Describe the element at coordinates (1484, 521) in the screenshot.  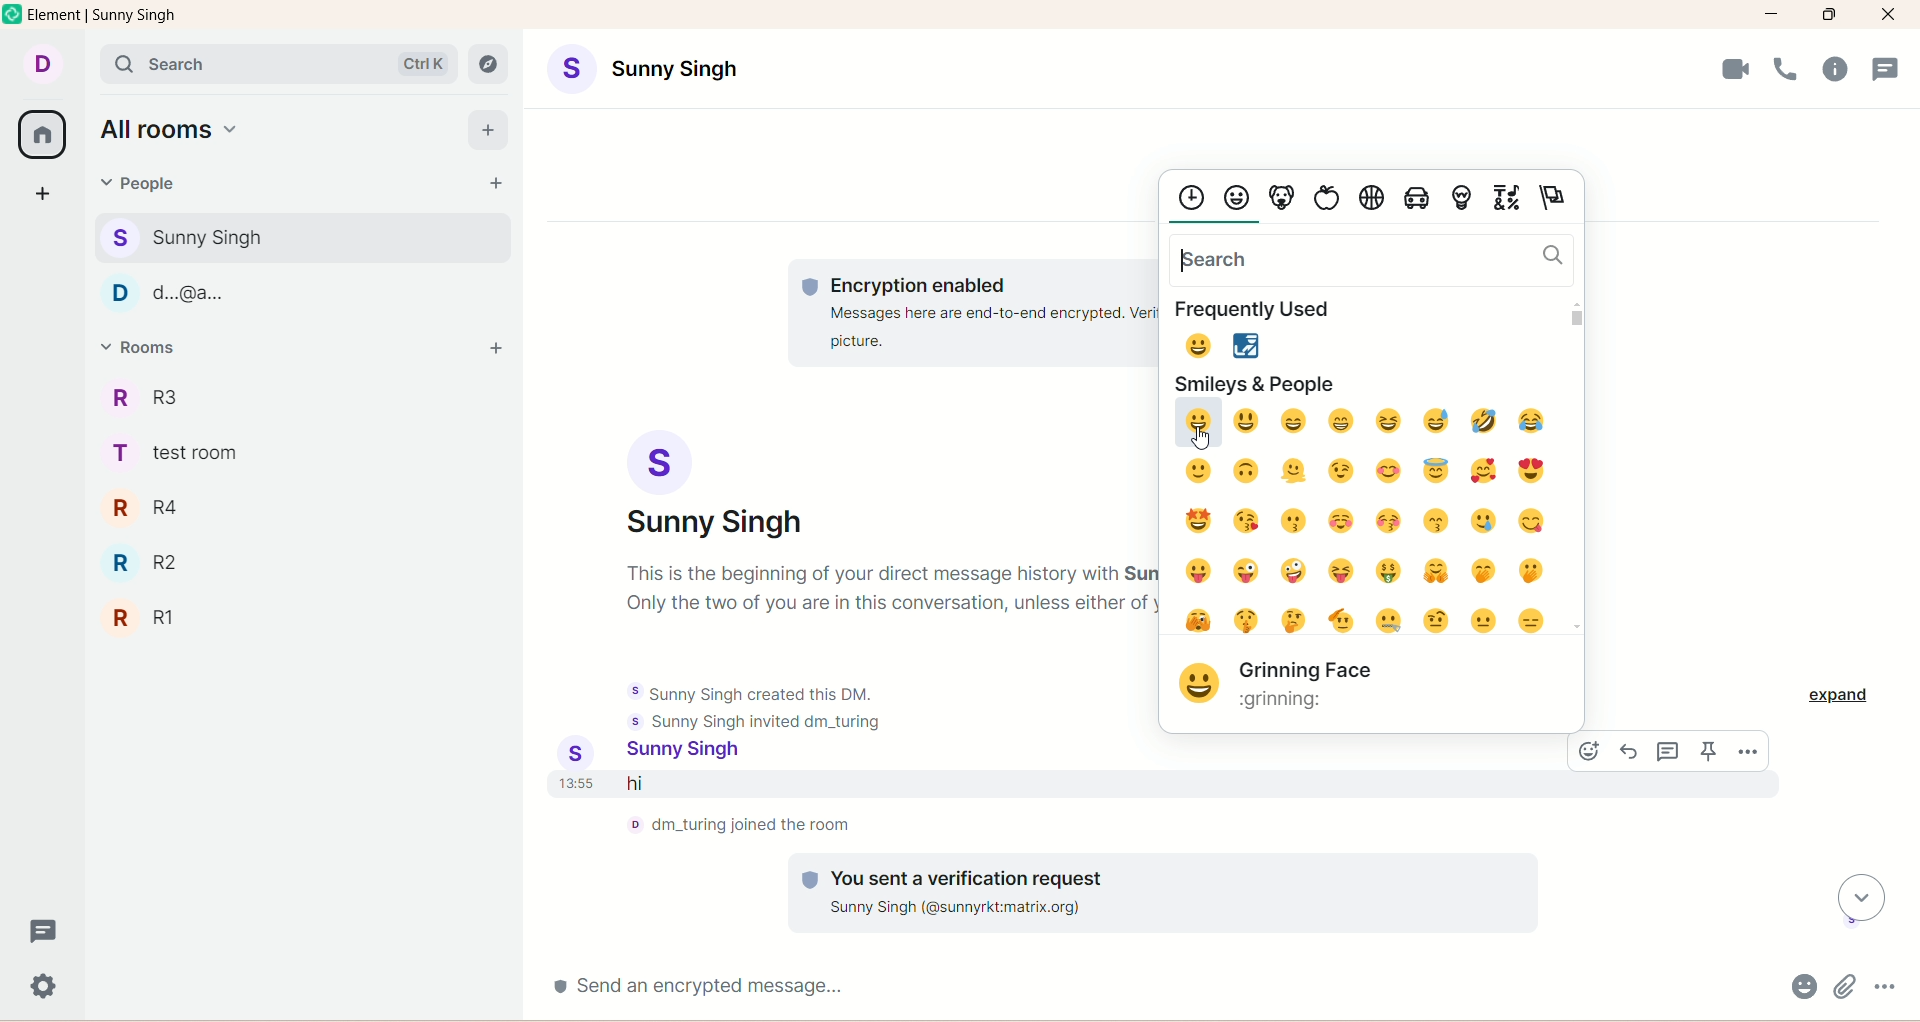
I see `Smiling face with tear` at that location.